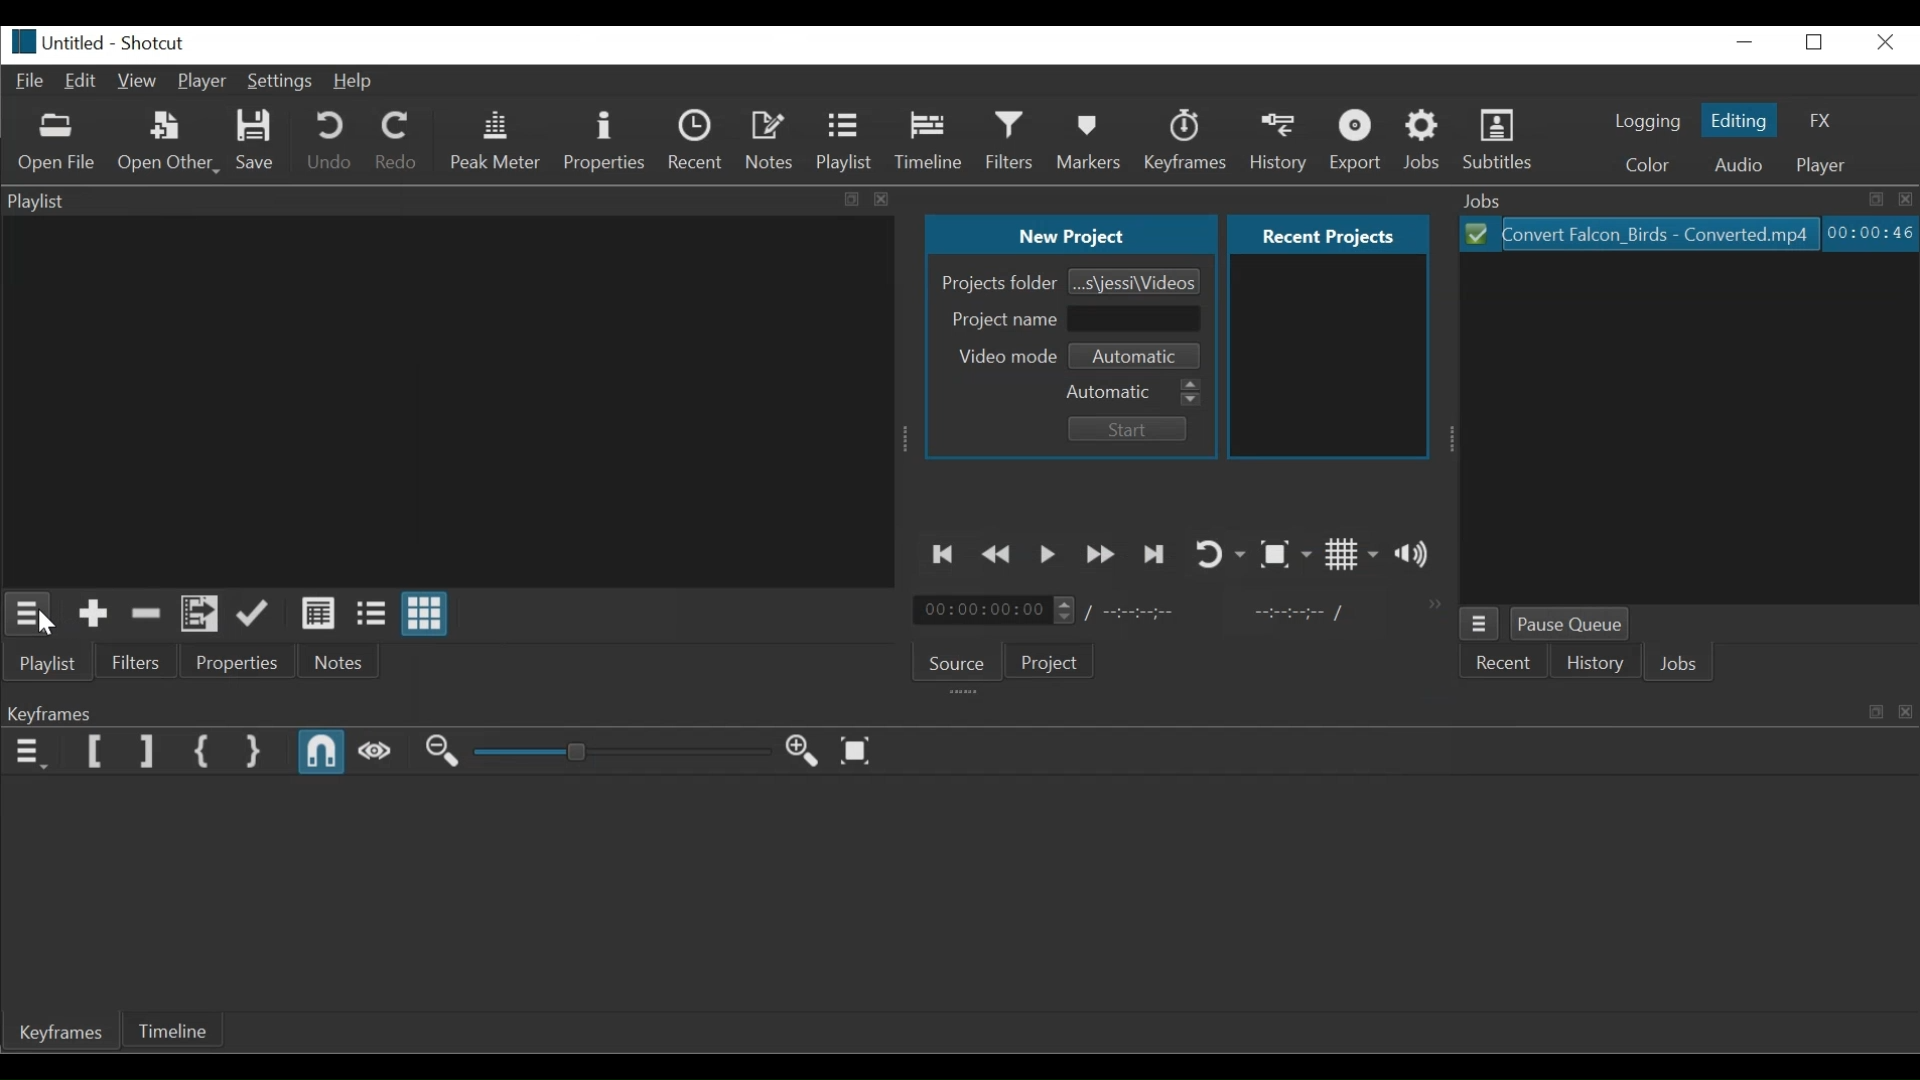  Describe the element at coordinates (1649, 123) in the screenshot. I see `logging` at that location.